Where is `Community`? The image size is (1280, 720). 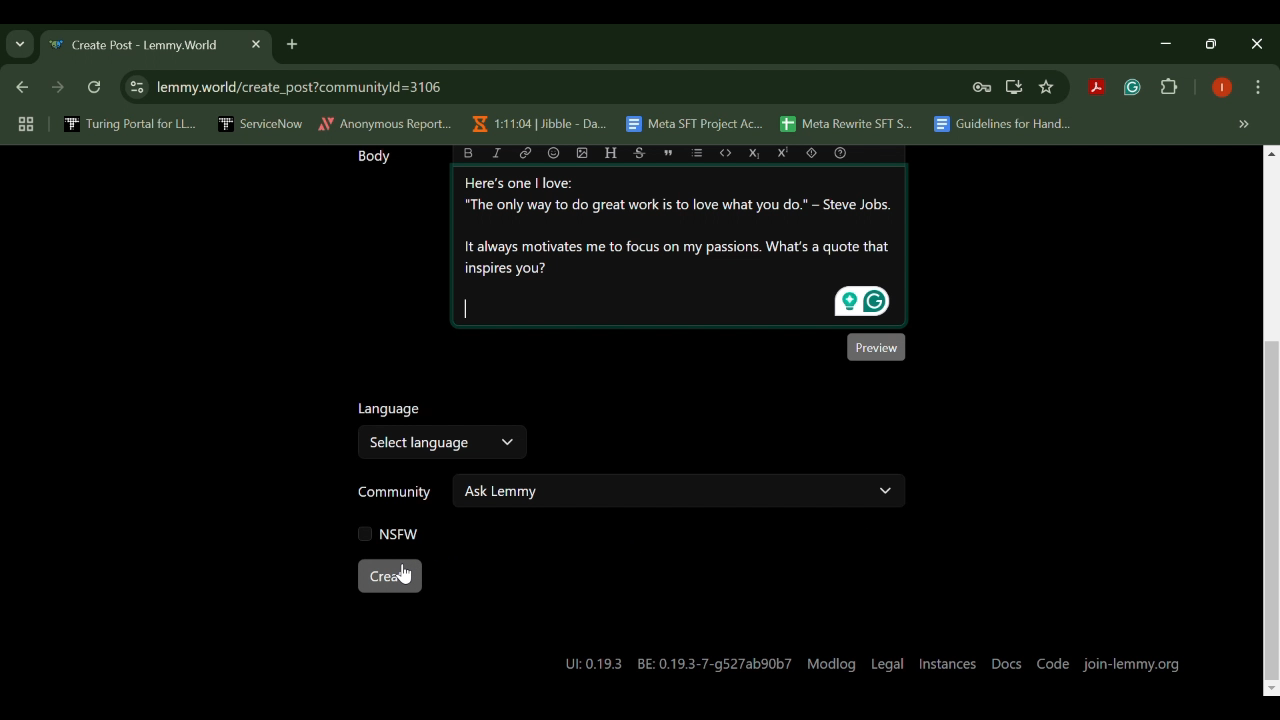 Community is located at coordinates (394, 494).